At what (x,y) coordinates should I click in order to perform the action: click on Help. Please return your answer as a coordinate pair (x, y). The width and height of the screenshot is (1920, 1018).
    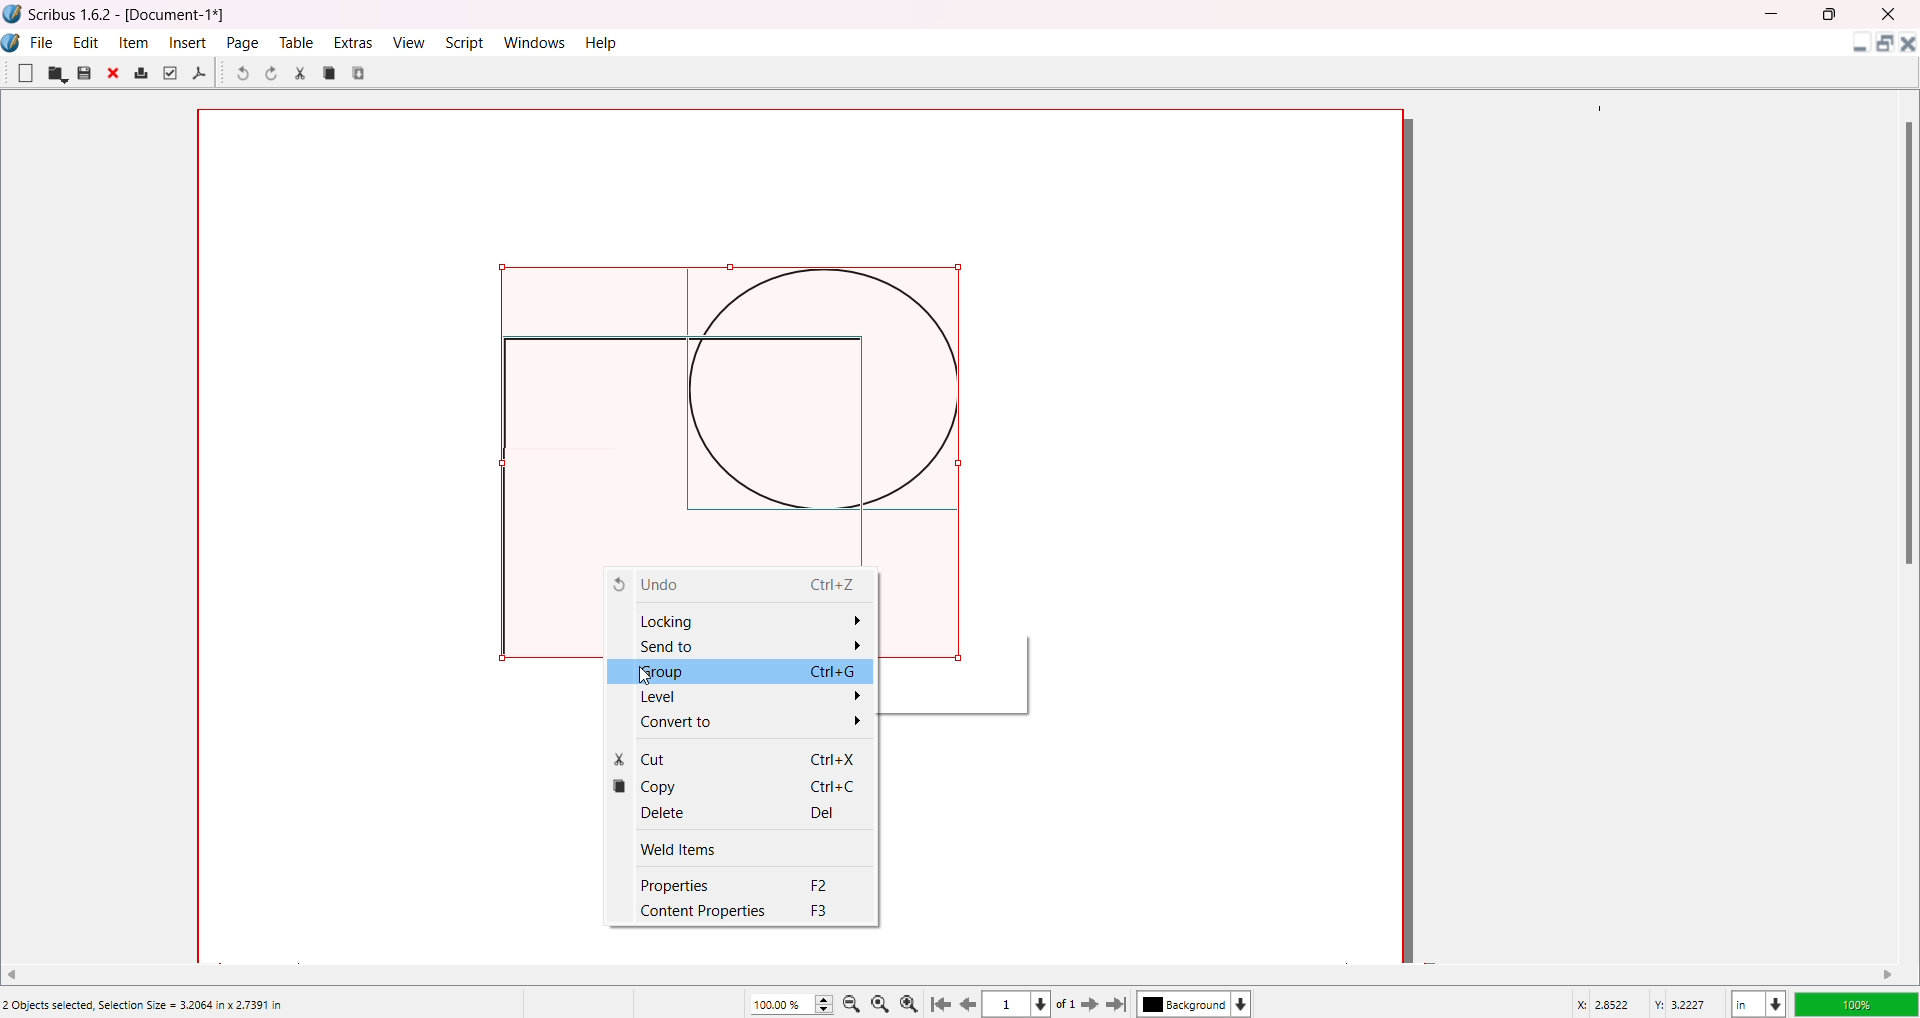
    Looking at the image, I should click on (603, 42).